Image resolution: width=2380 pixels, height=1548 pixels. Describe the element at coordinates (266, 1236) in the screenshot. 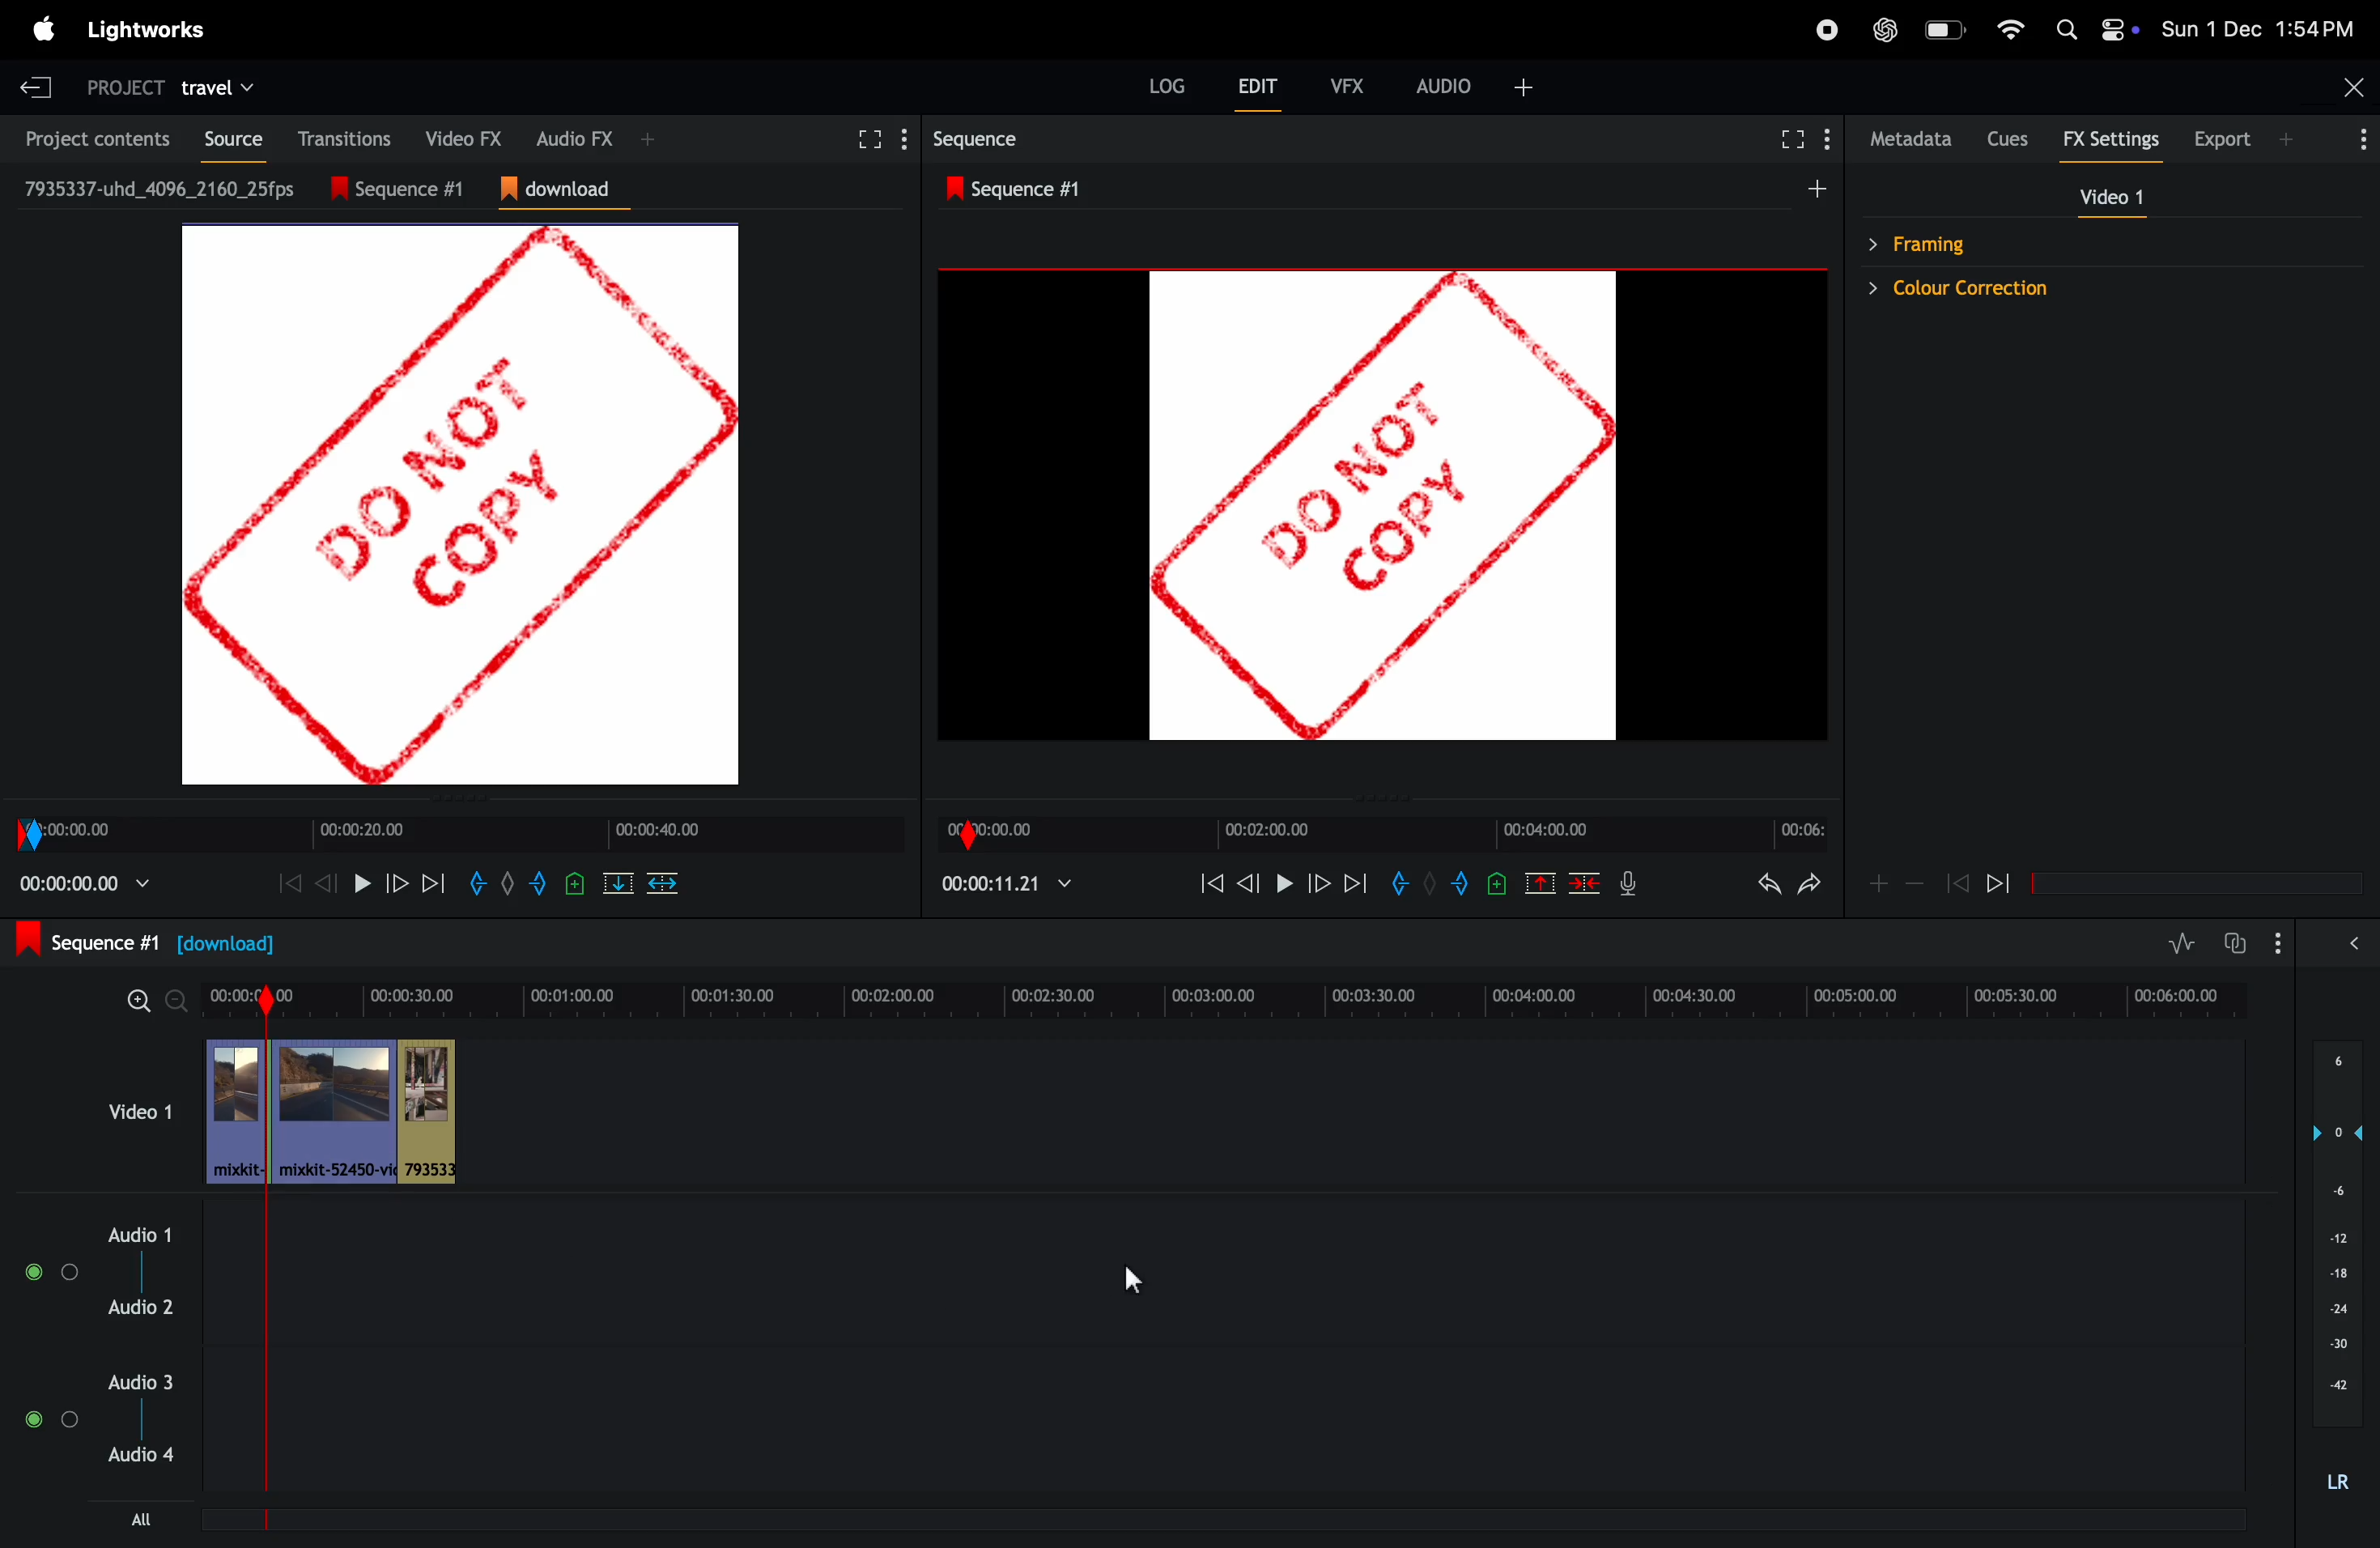

I see `Play head` at that location.